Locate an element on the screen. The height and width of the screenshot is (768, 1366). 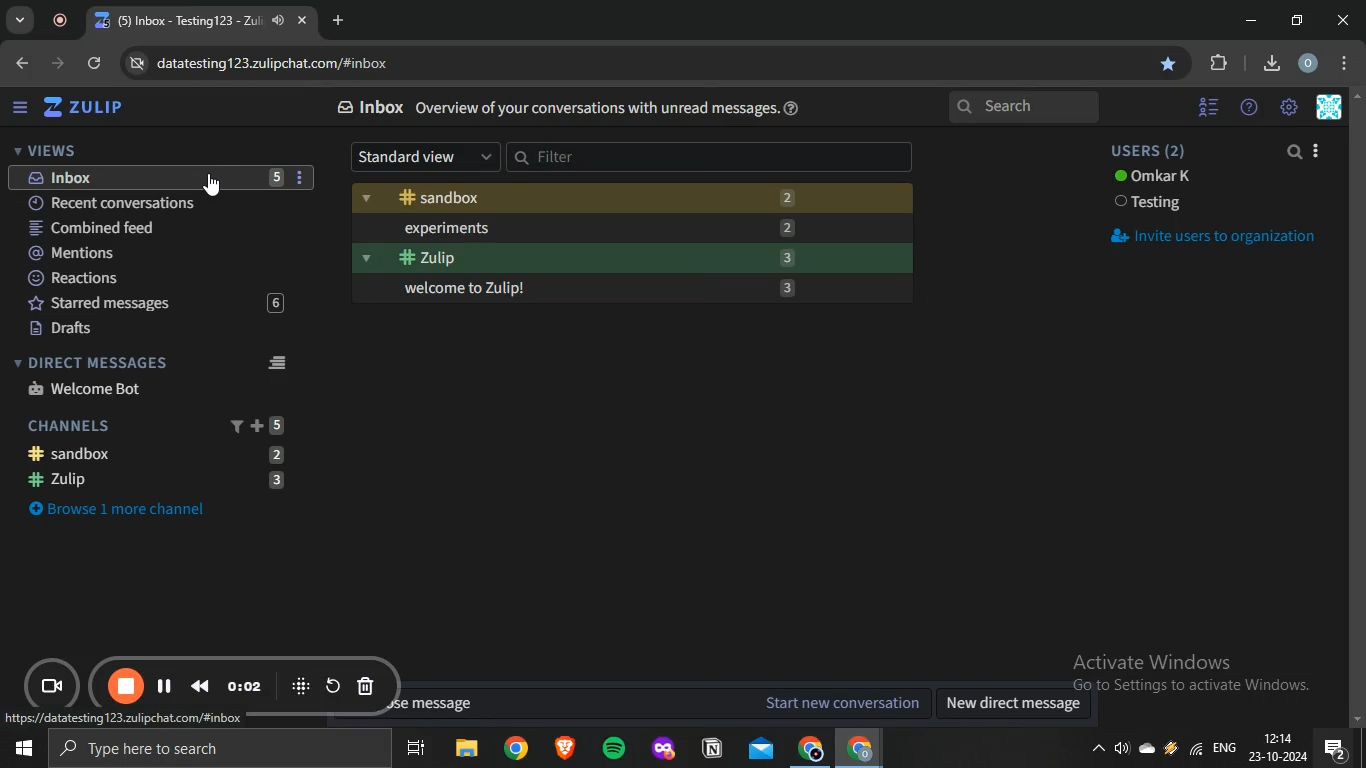
spotify is located at coordinates (613, 750).